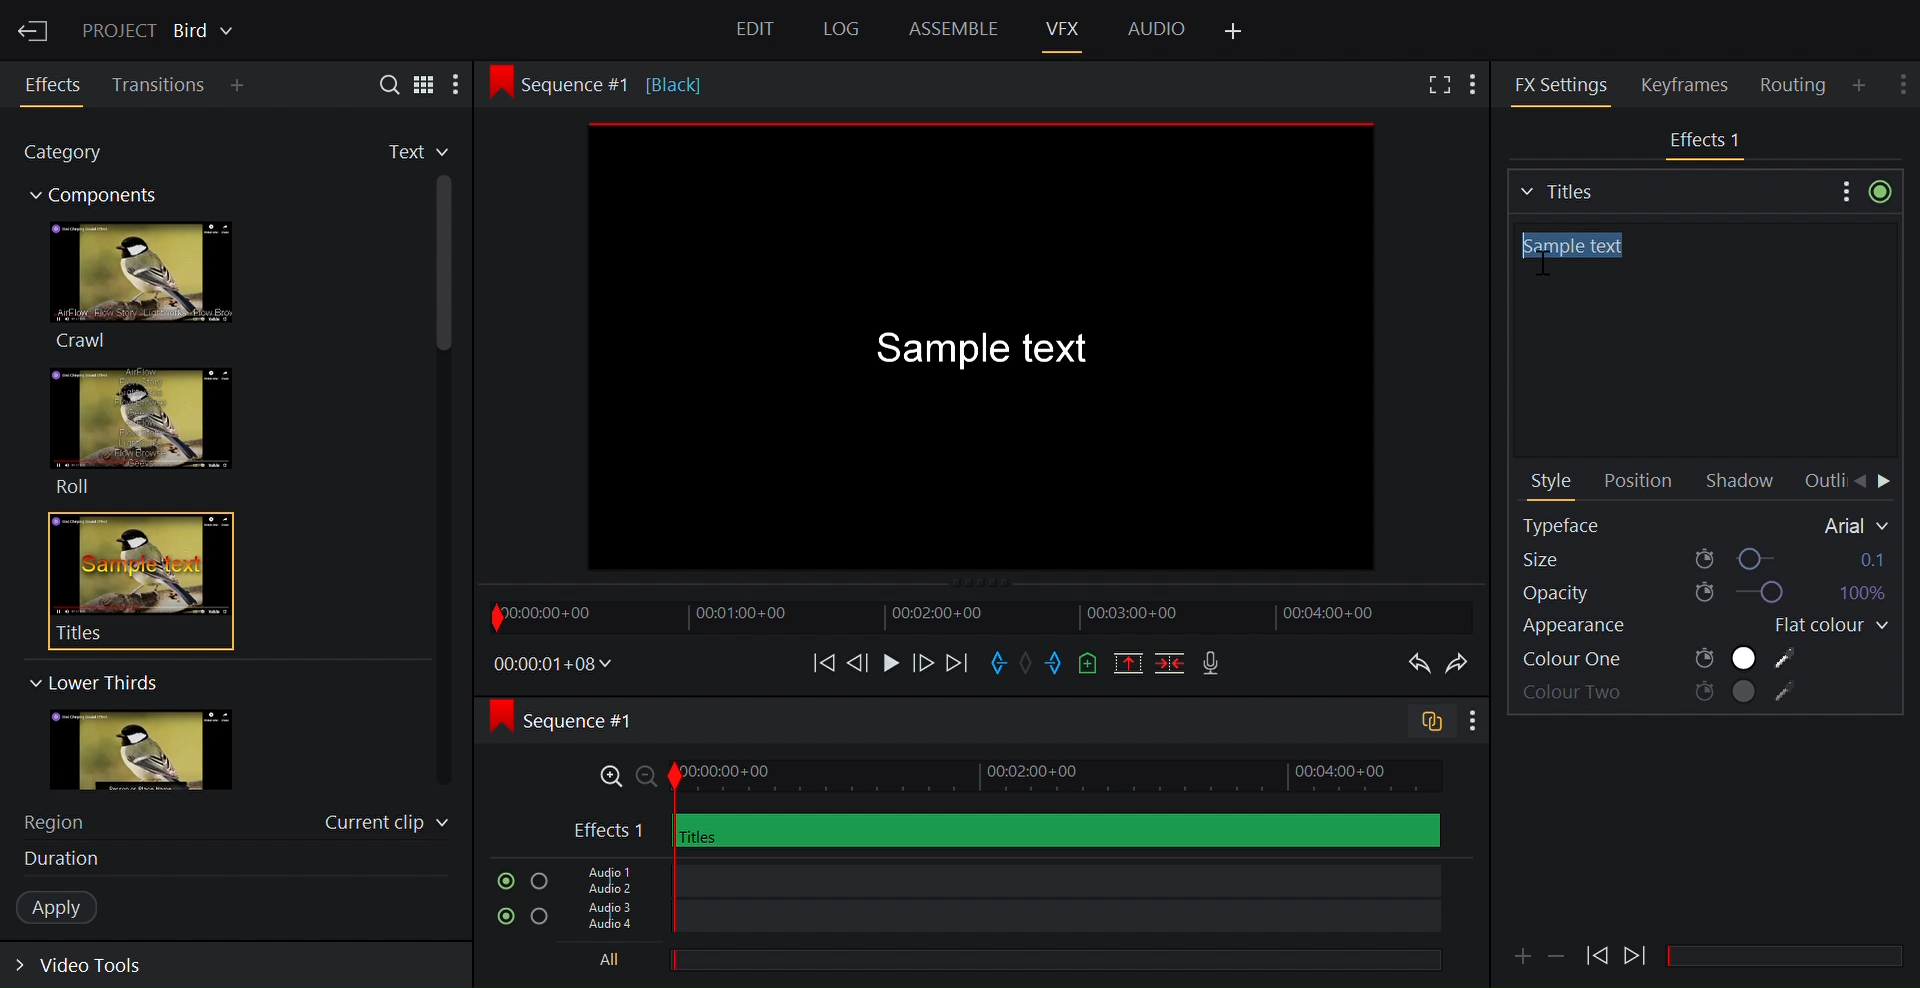  I want to click on Audio Track 1, Audio Track 2, so click(1000, 878).